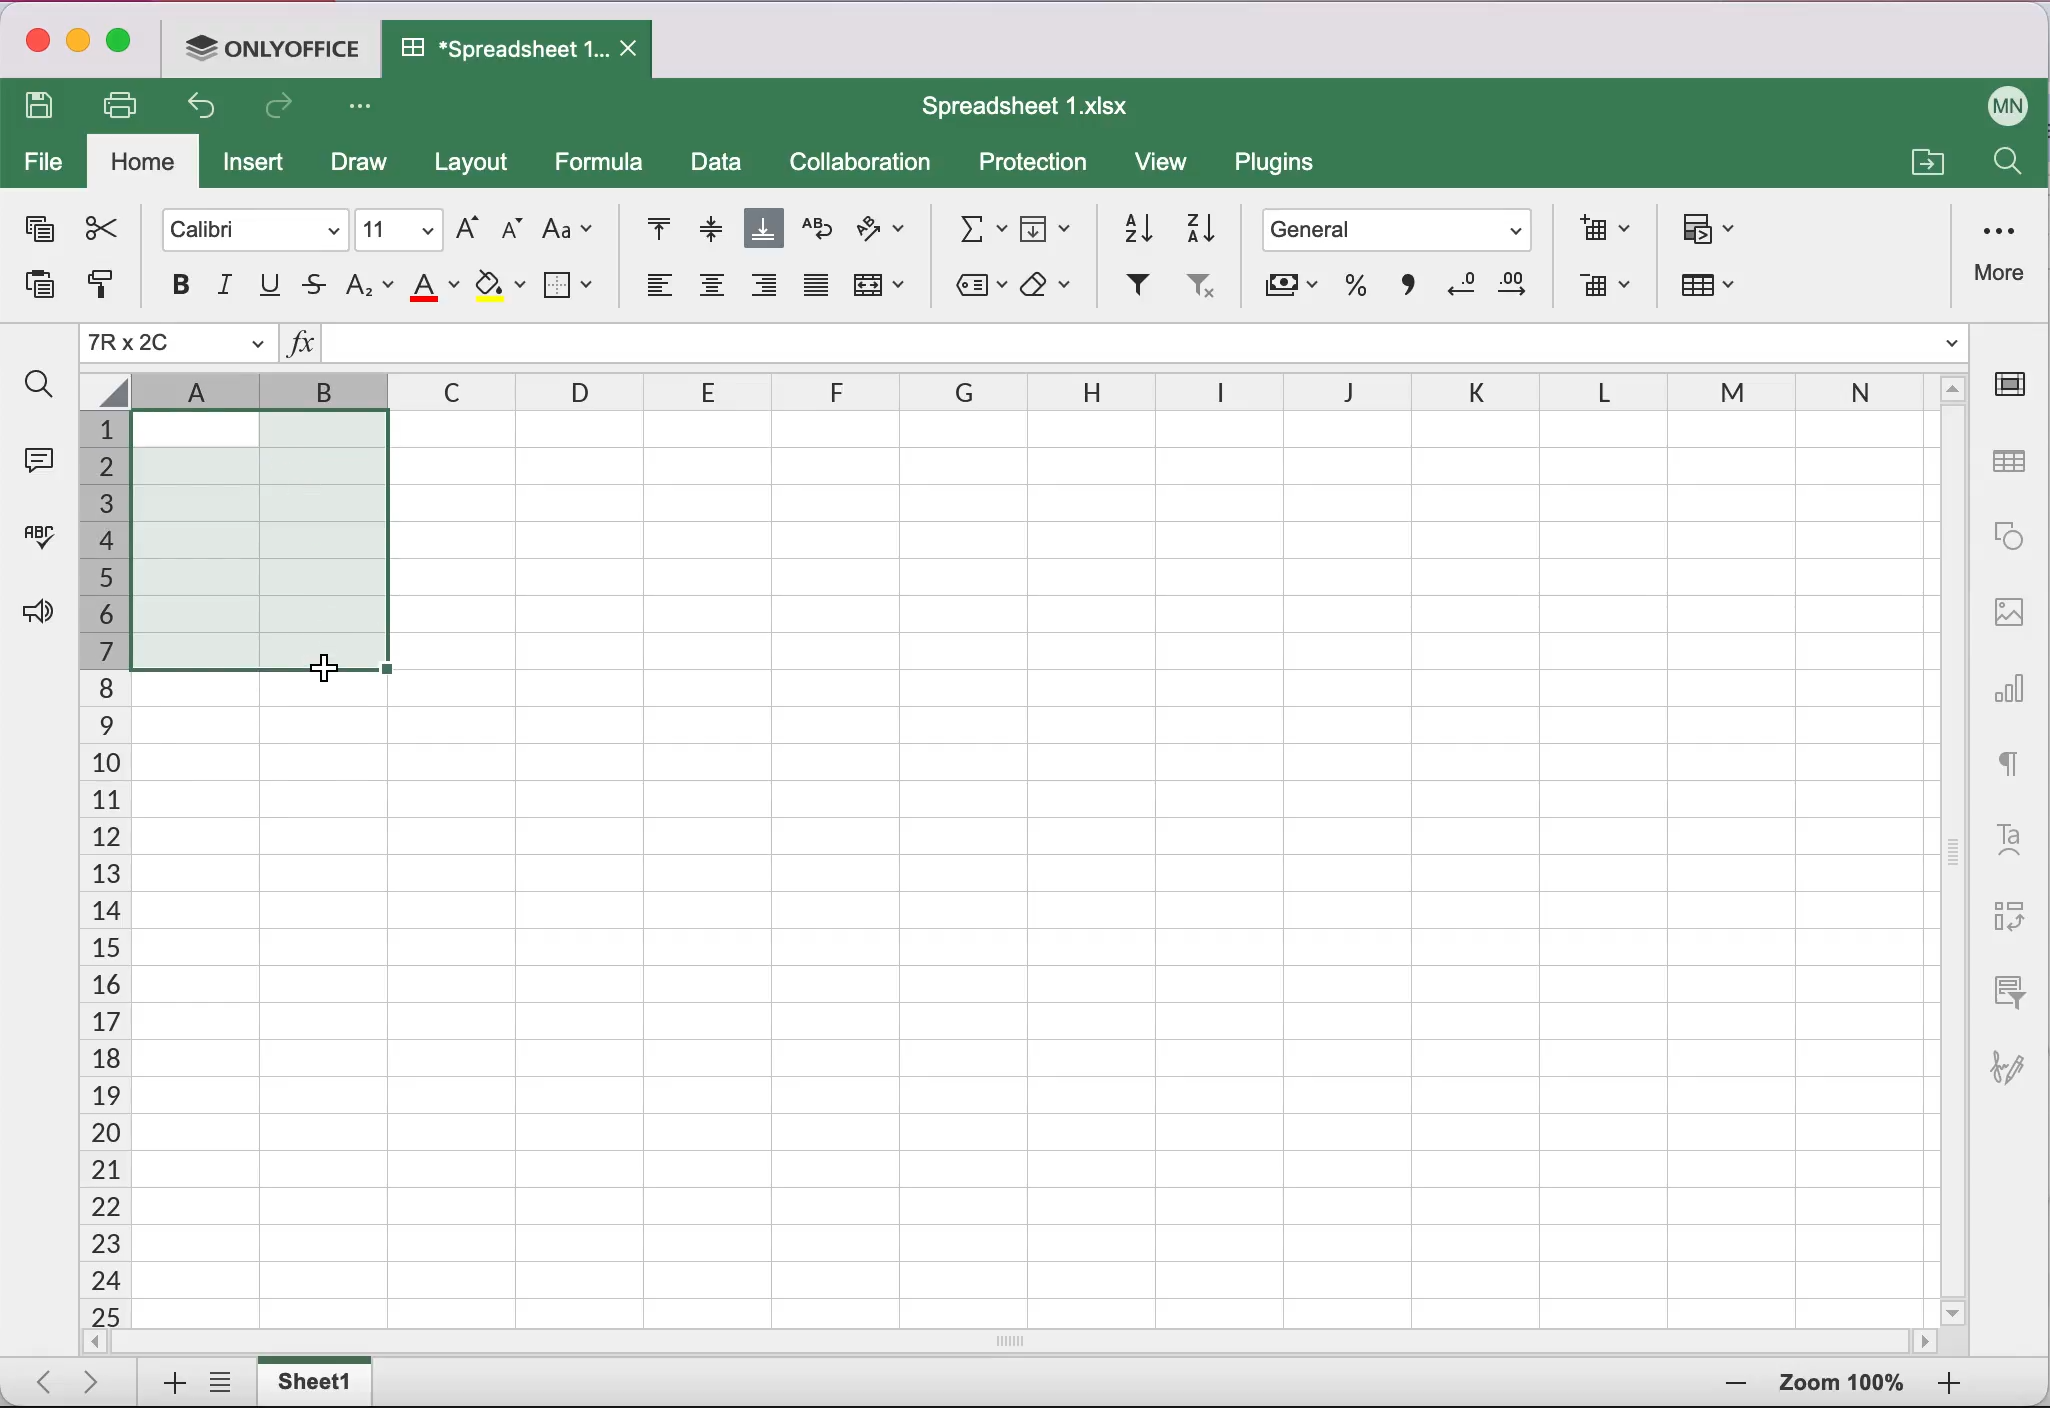 The image size is (2050, 1408). What do you see at coordinates (1135, 287) in the screenshot?
I see `filter` at bounding box center [1135, 287].